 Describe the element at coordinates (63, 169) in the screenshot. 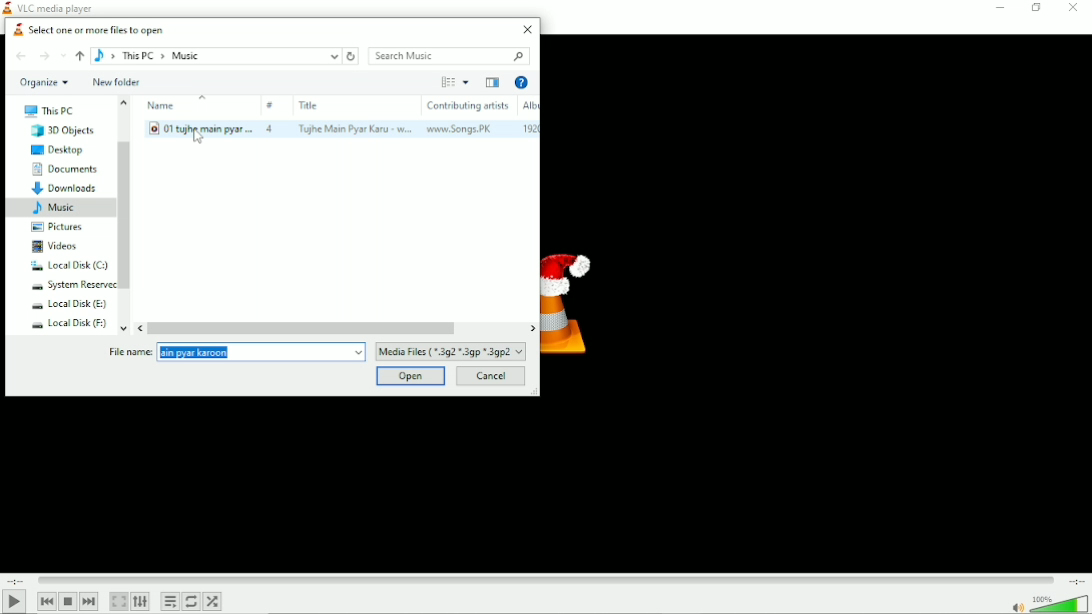

I see `Documents` at that location.